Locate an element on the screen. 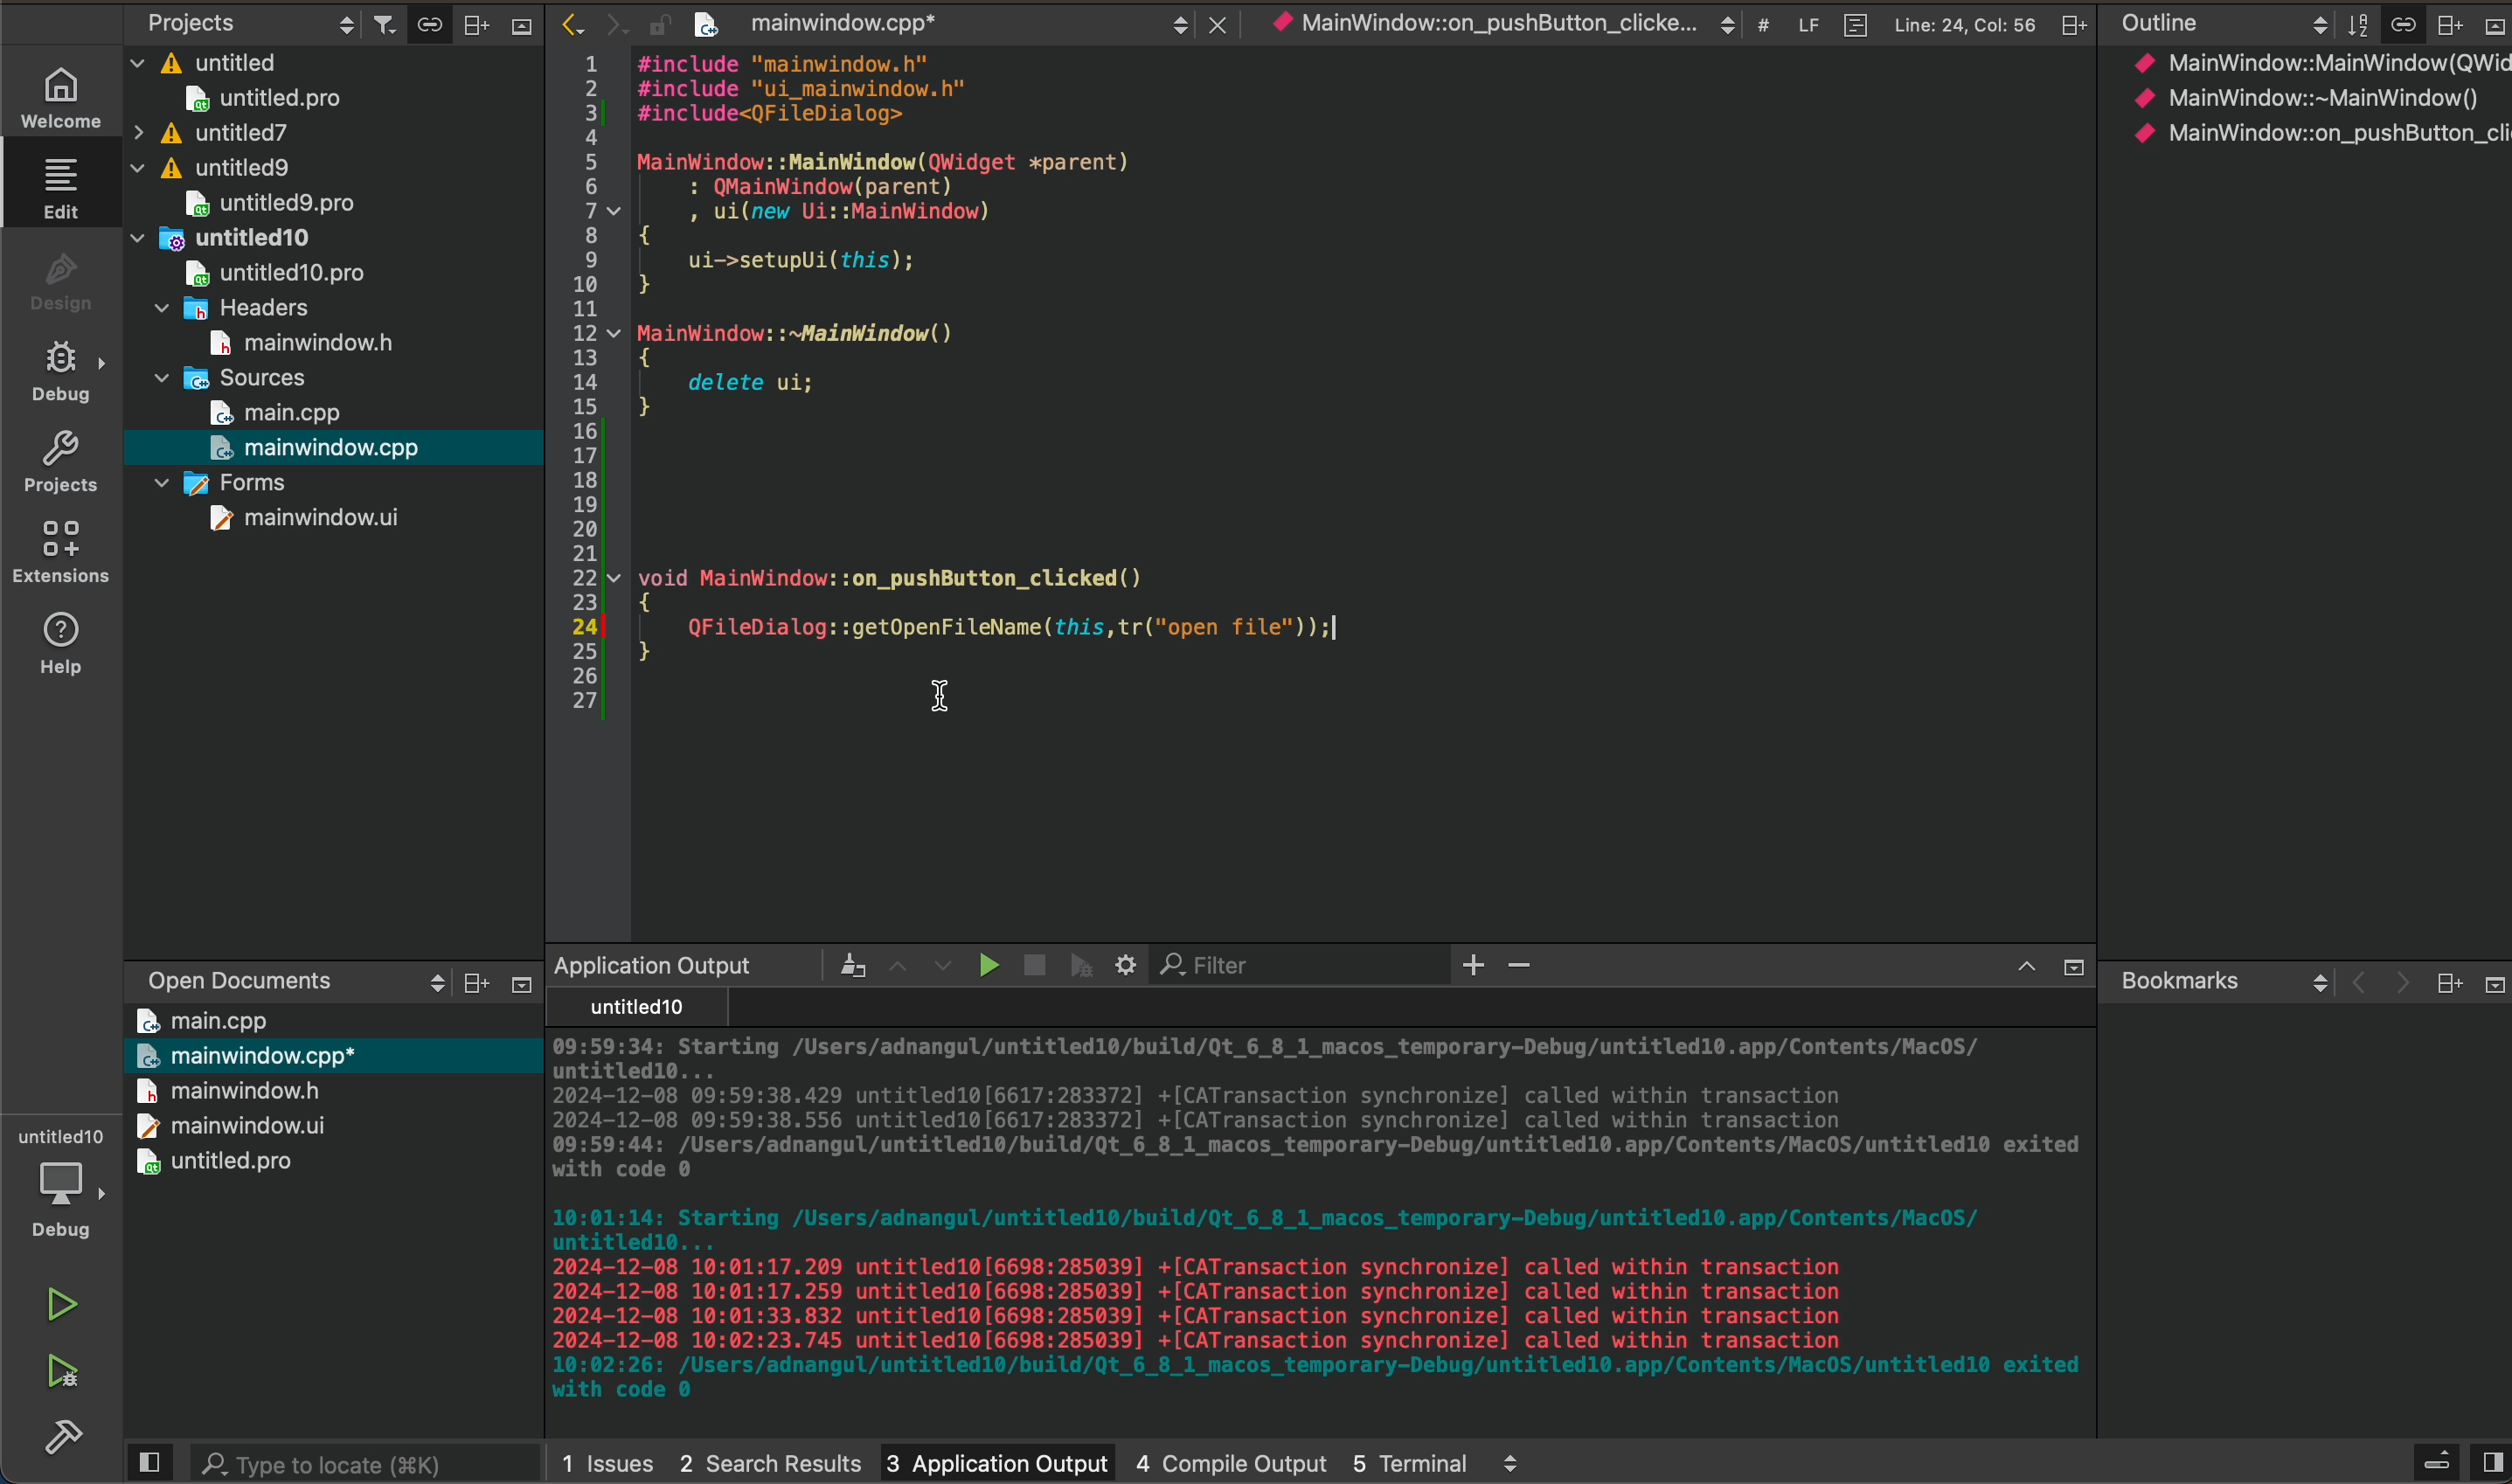  home is located at coordinates (54, 95).